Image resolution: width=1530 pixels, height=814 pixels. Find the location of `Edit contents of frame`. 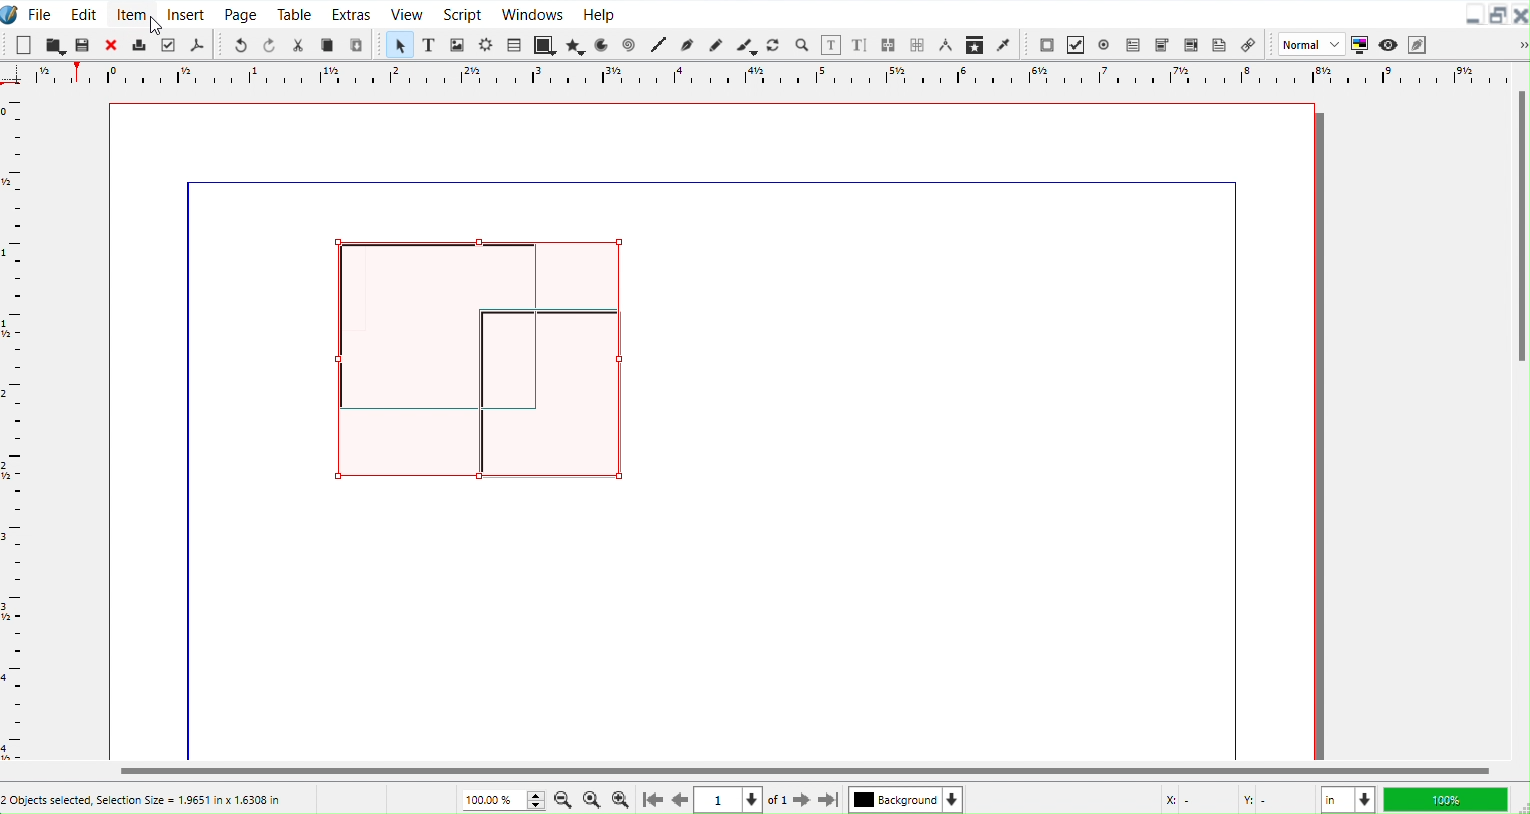

Edit contents of frame is located at coordinates (831, 45).